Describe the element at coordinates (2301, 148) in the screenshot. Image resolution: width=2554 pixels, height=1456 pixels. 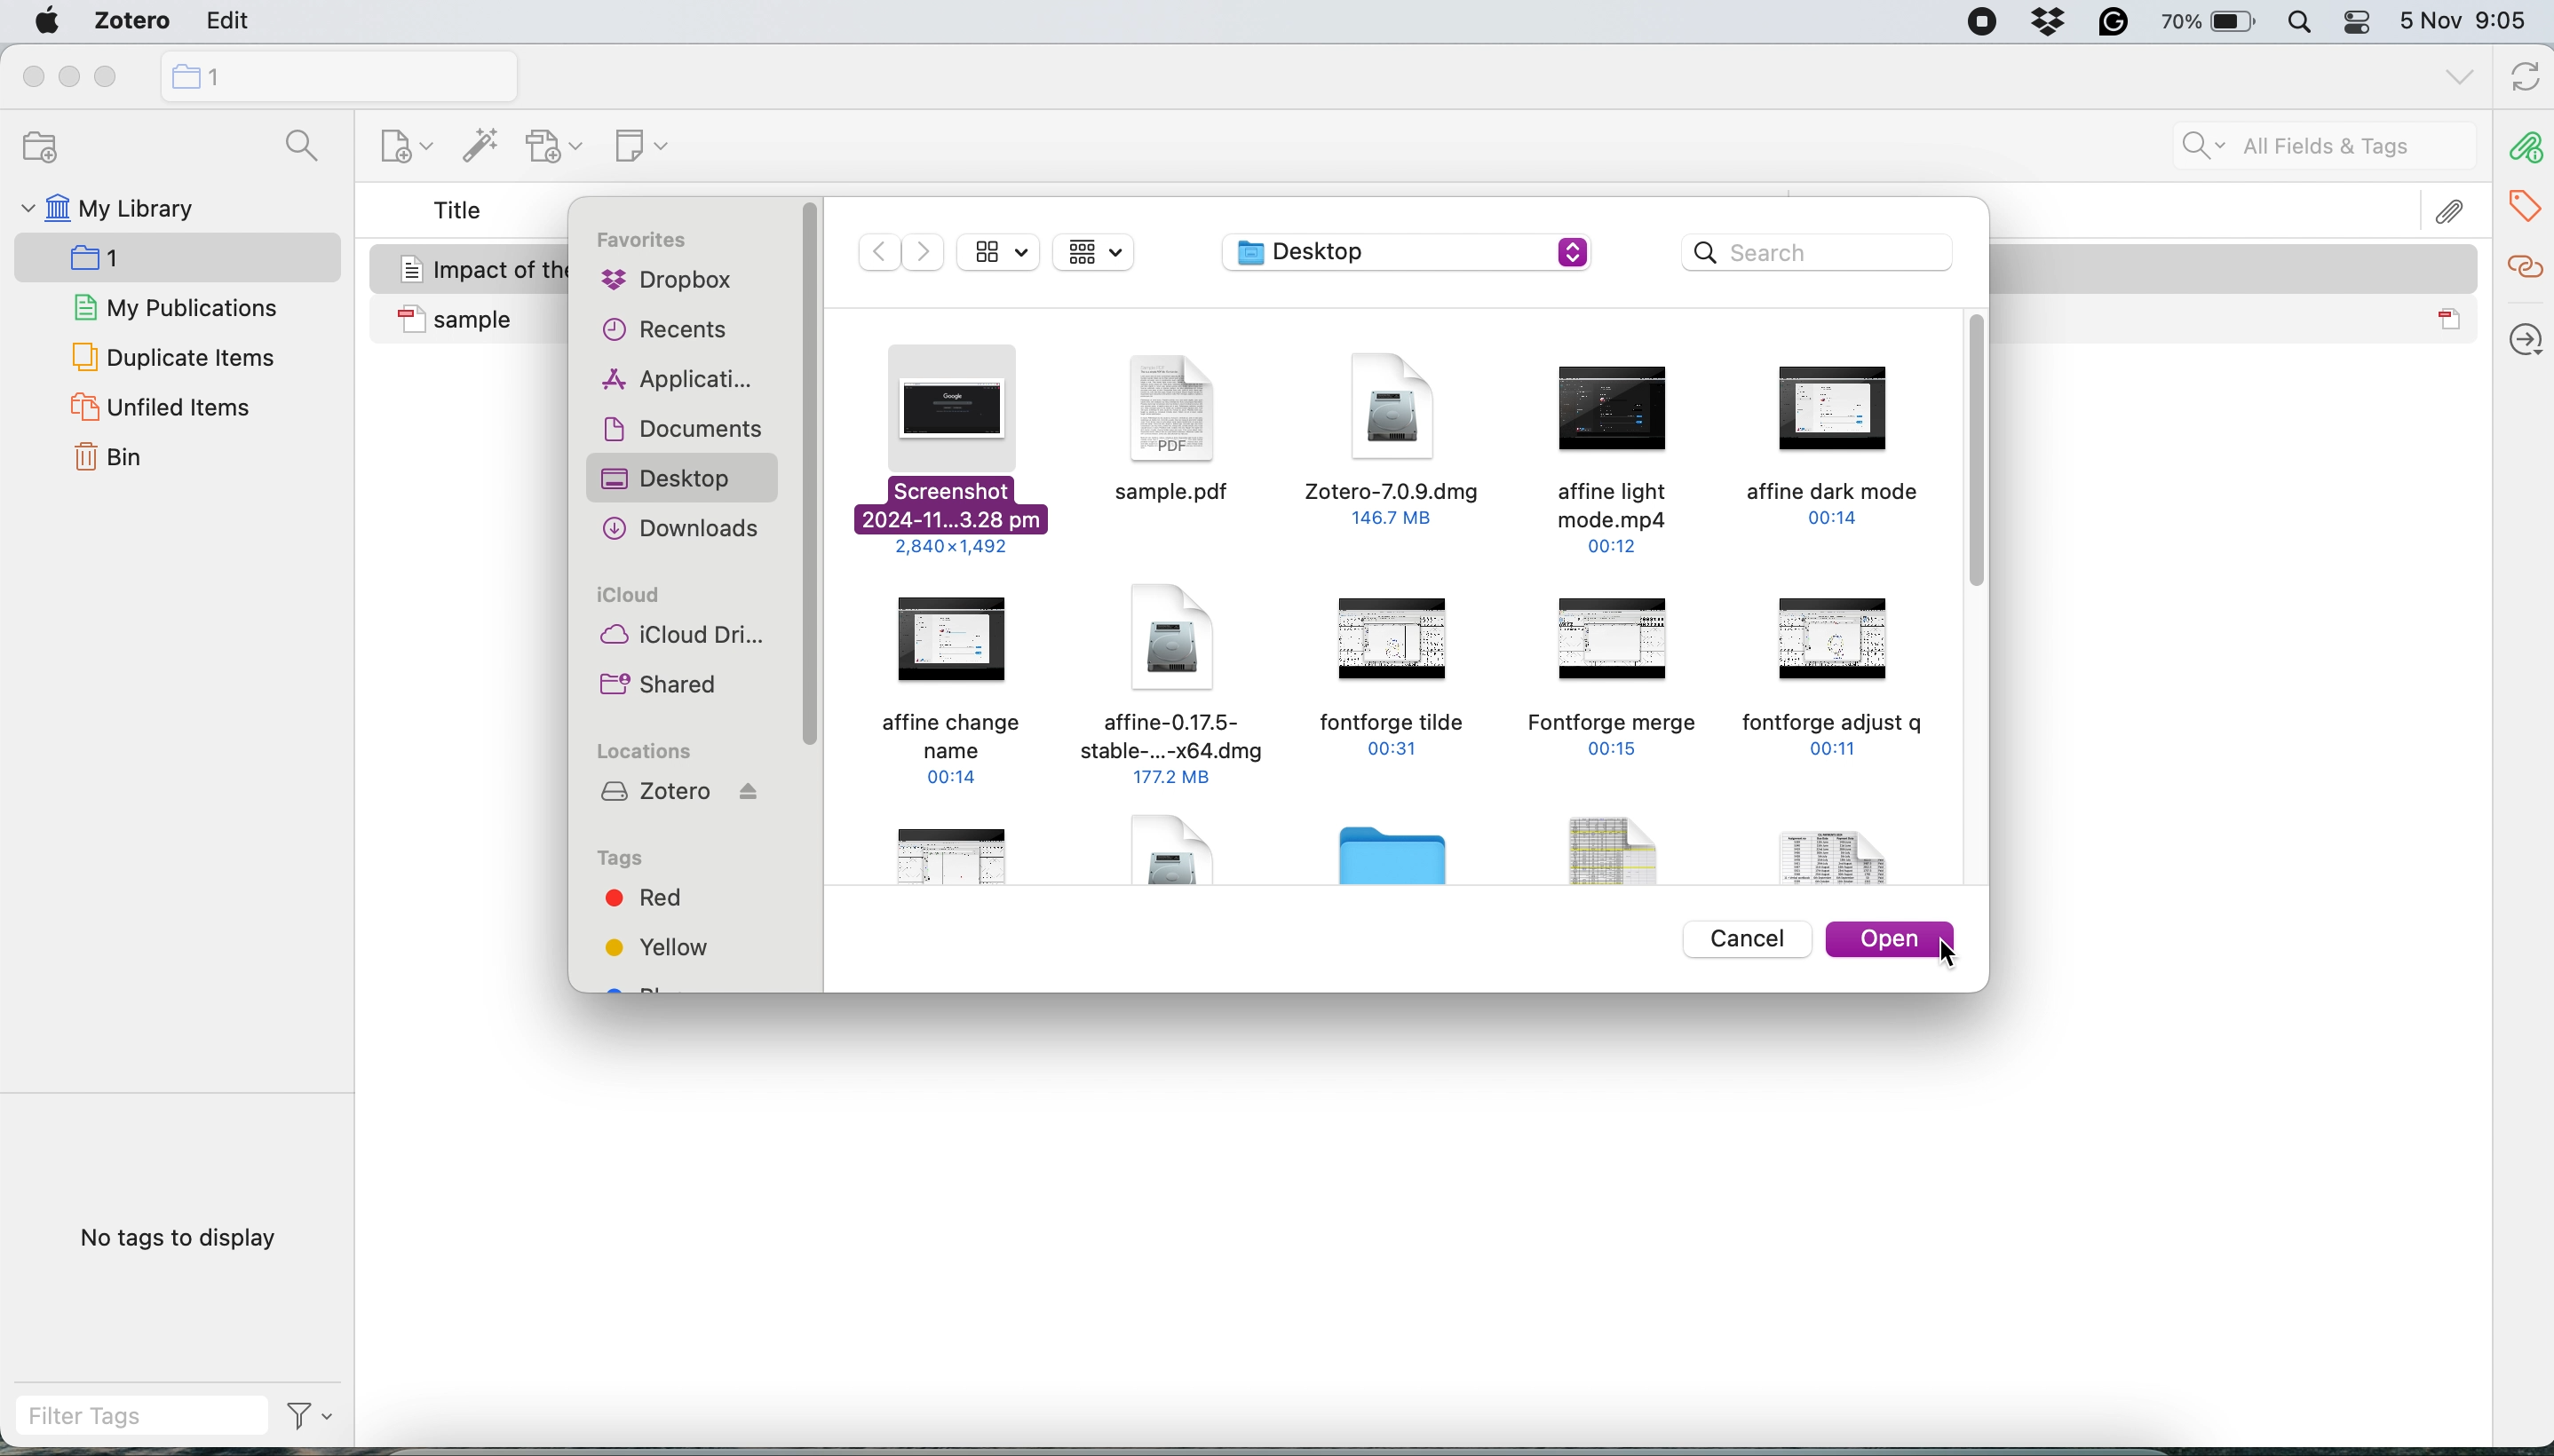
I see `all fields and tags` at that location.